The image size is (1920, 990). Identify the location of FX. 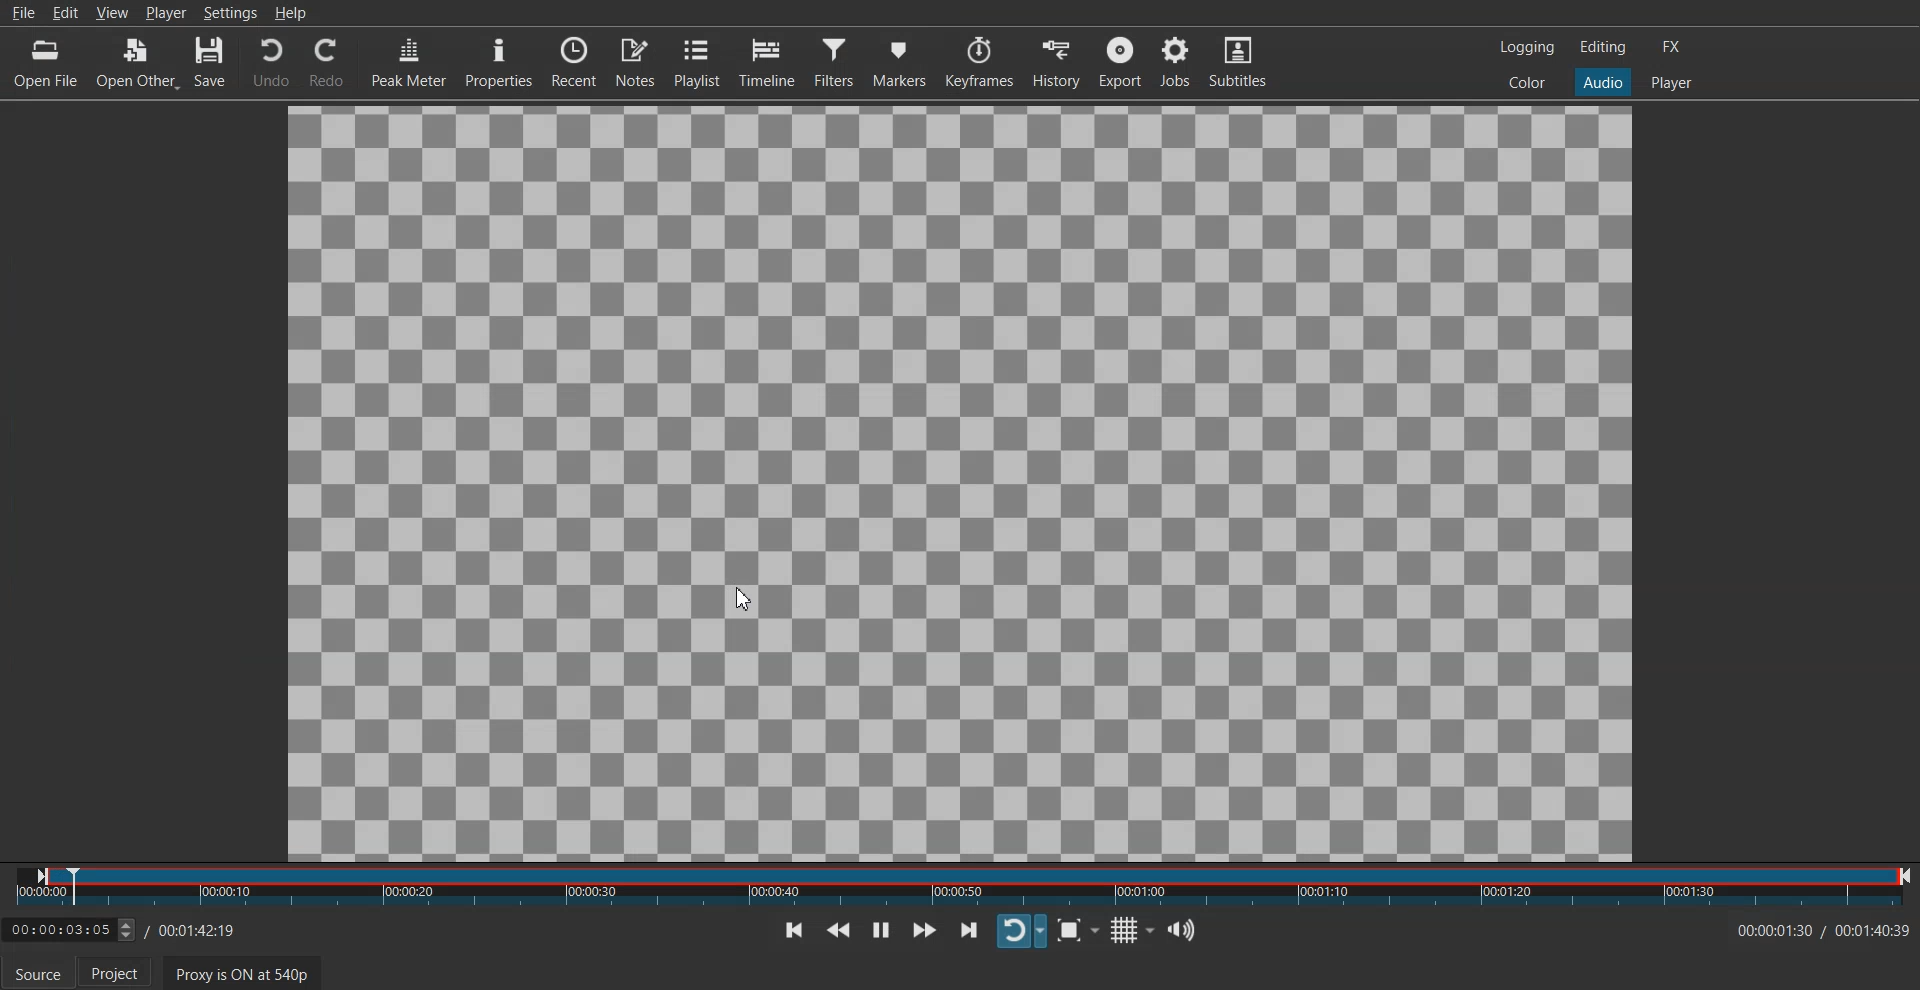
(1673, 46).